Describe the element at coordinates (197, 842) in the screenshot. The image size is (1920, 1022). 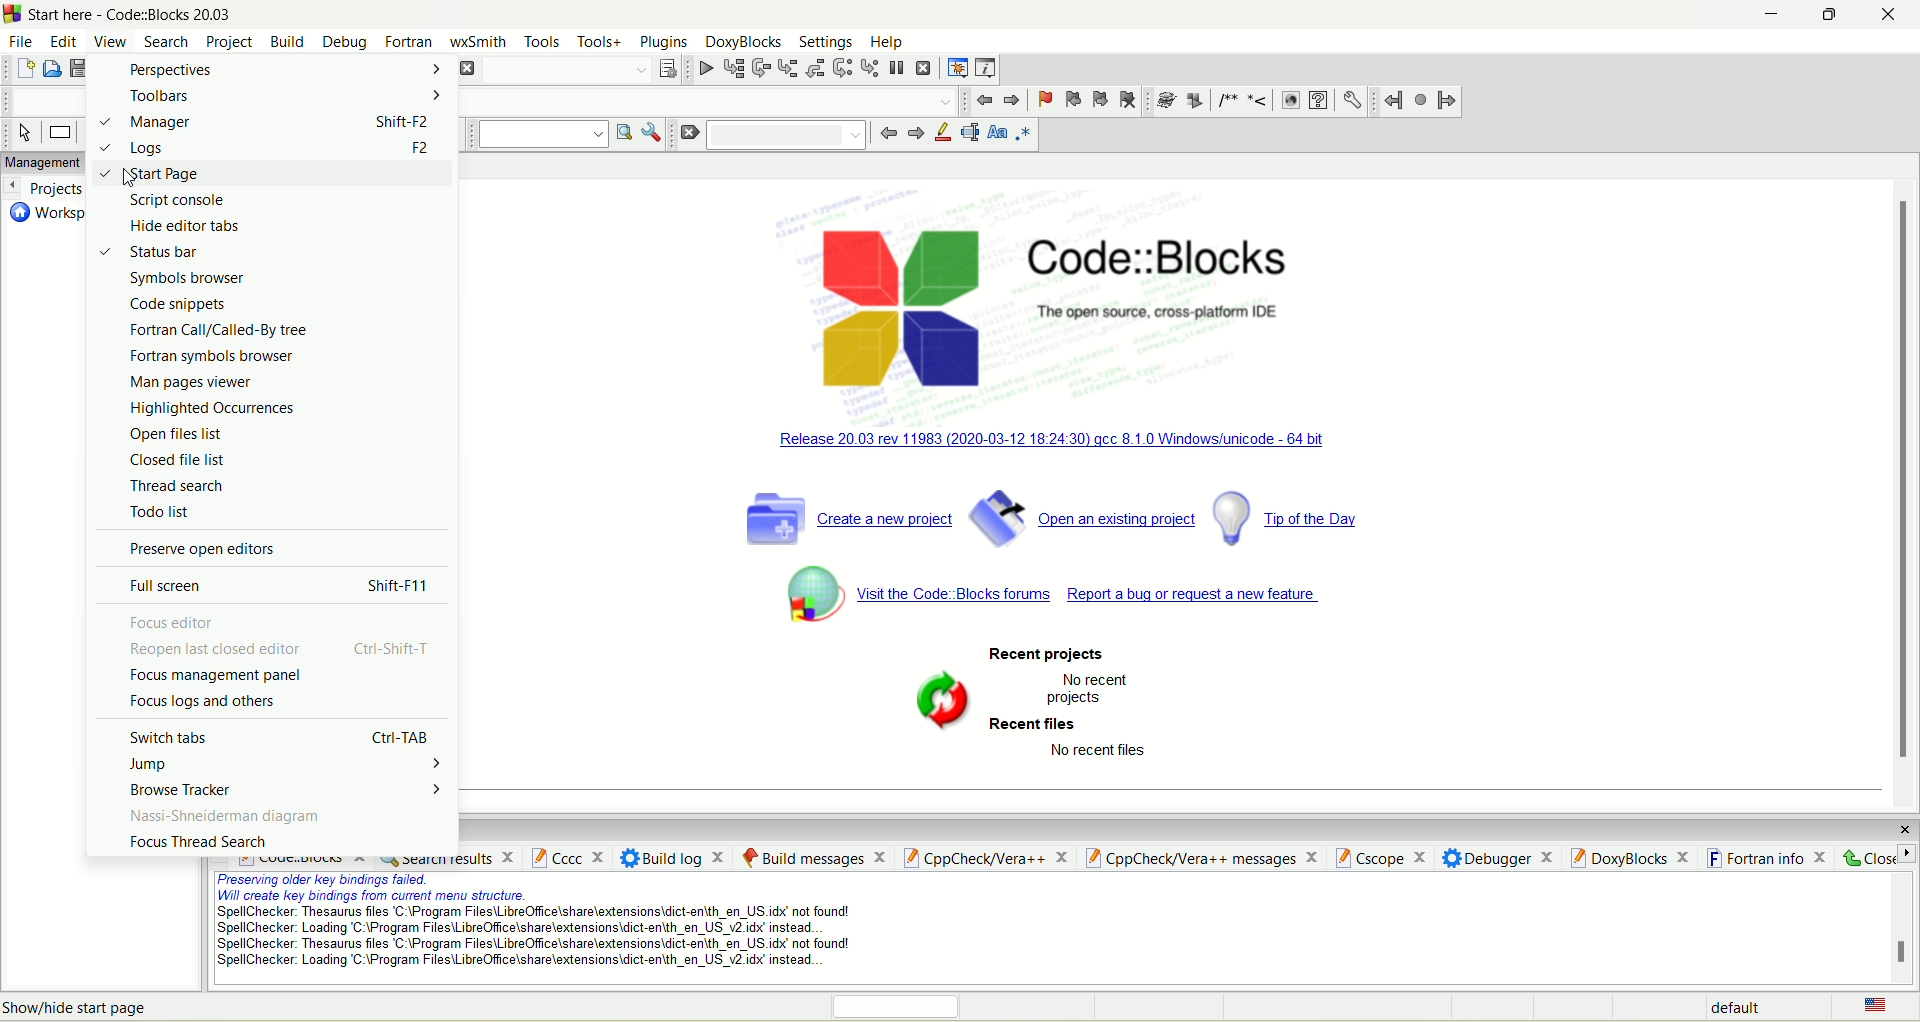
I see `focus thread search` at that location.